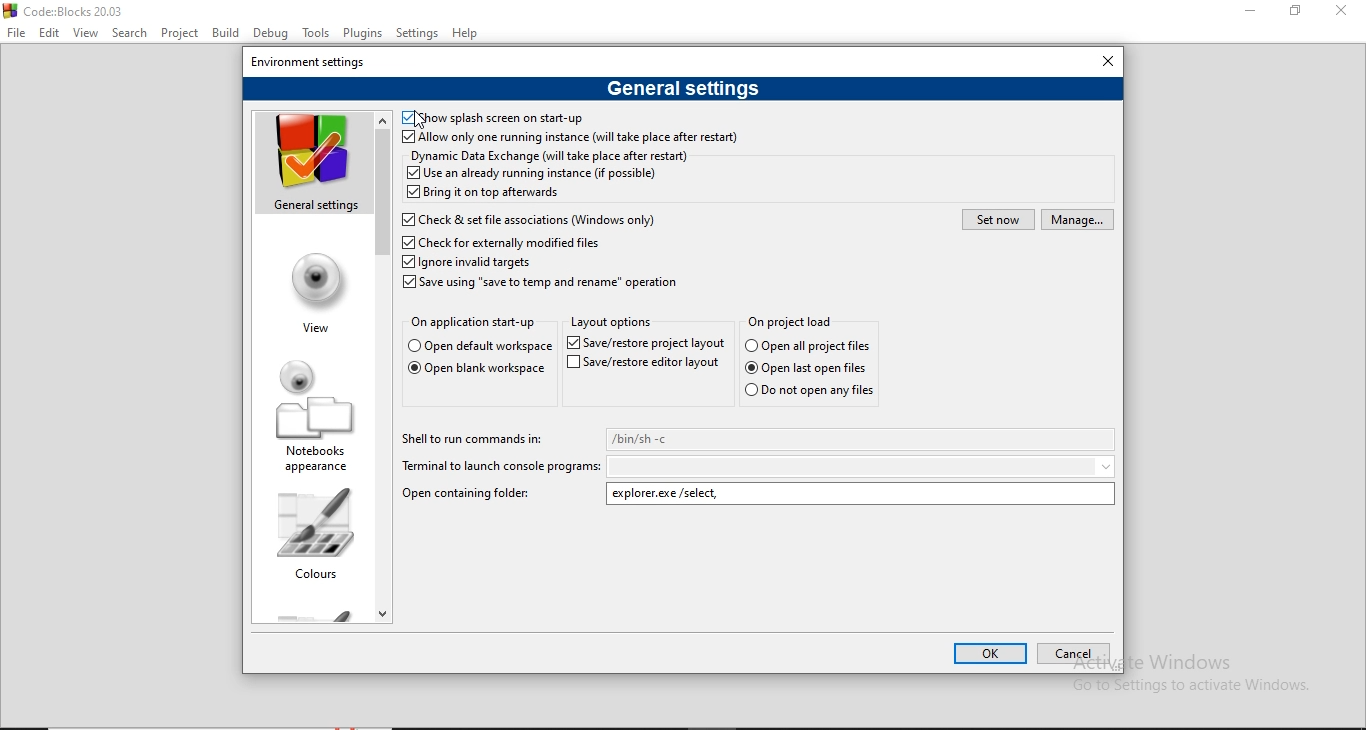 This screenshot has height=730, width=1366. Describe the element at coordinates (553, 157) in the screenshot. I see `Dynamic Data Exchange (will take place after restart` at that location.